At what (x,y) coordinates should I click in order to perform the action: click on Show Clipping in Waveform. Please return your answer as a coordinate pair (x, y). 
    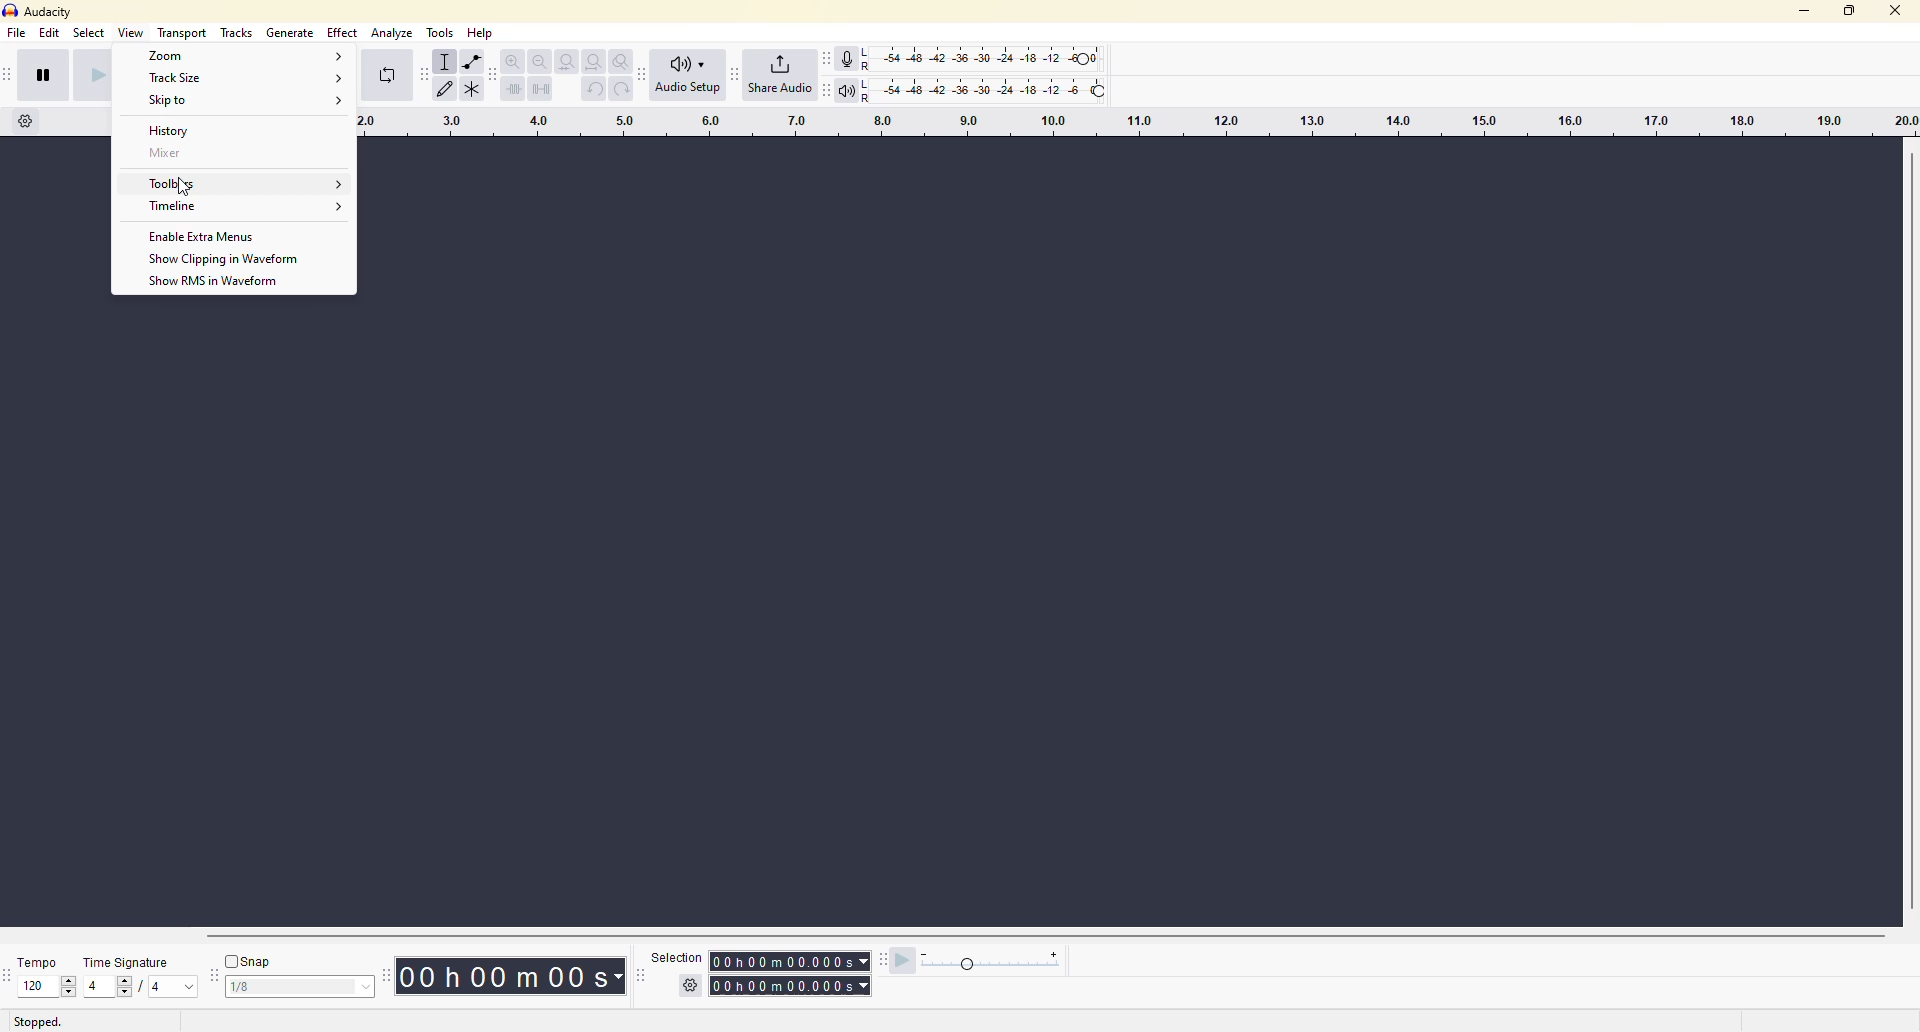
    Looking at the image, I should click on (222, 260).